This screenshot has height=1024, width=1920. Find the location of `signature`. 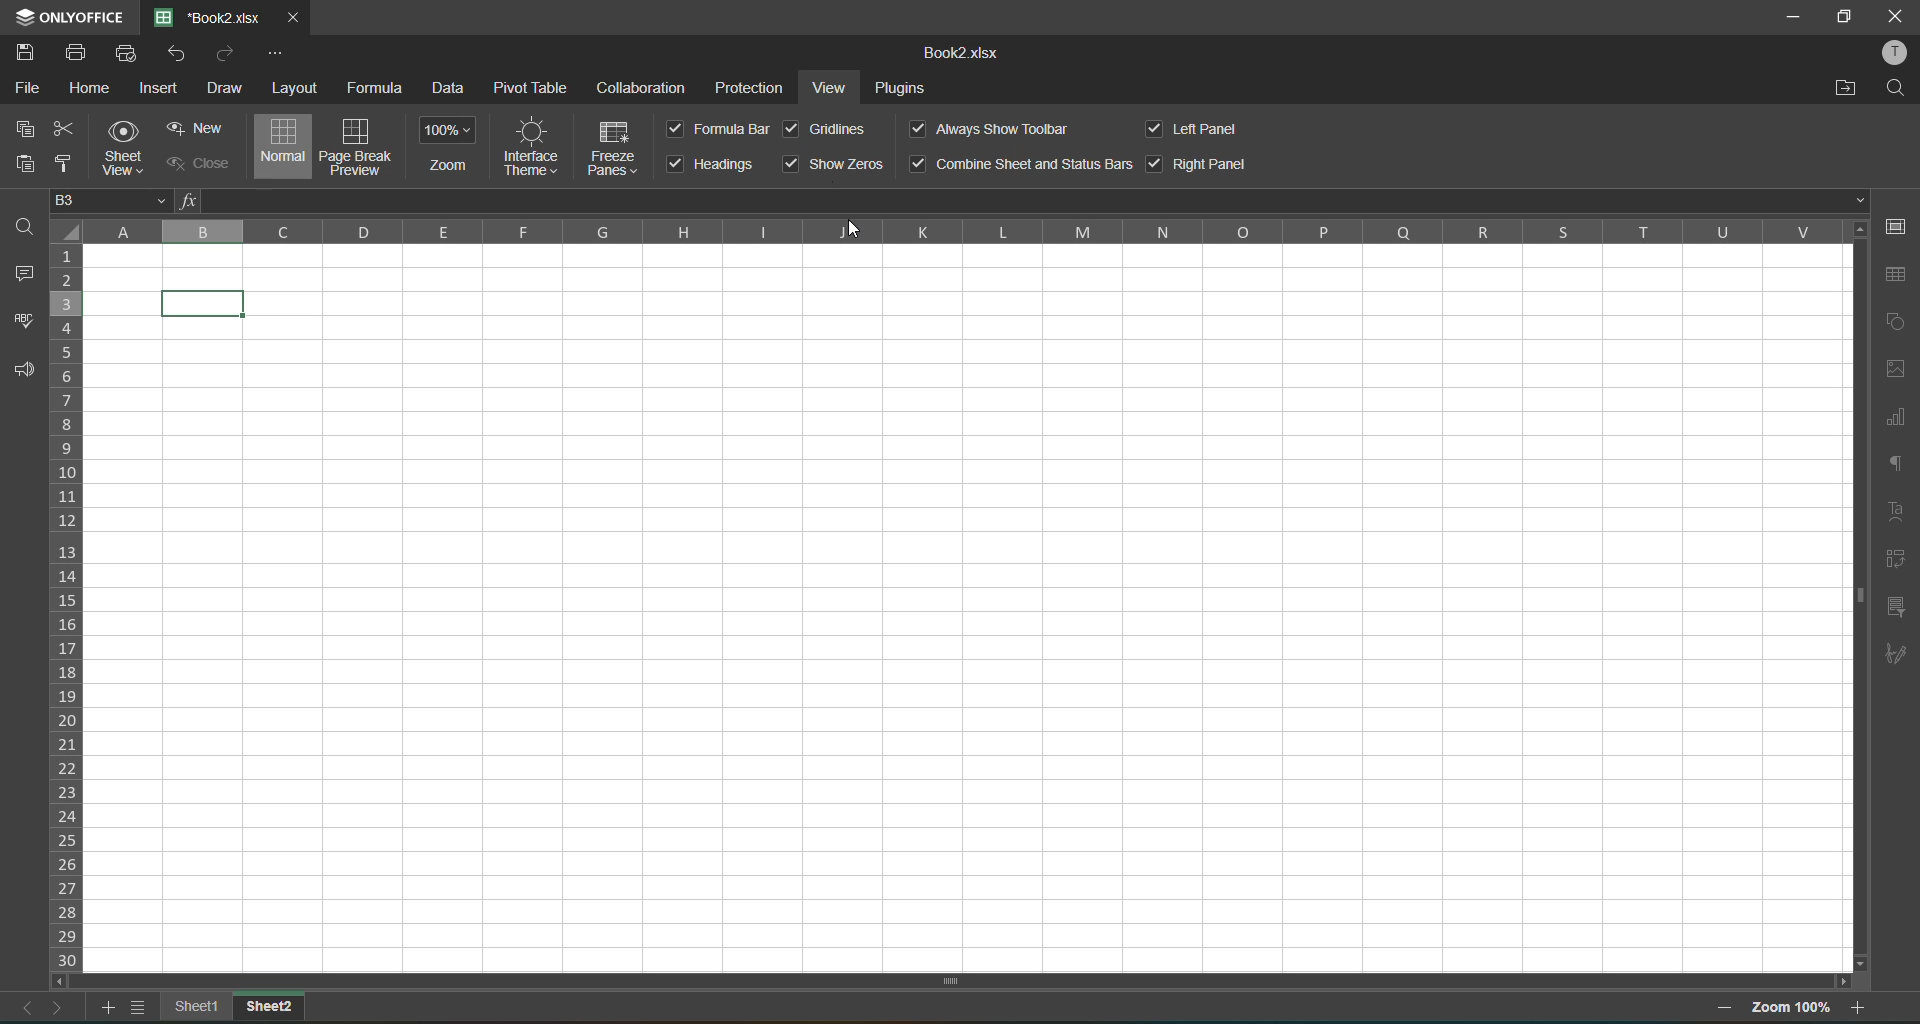

signature is located at coordinates (1897, 655).